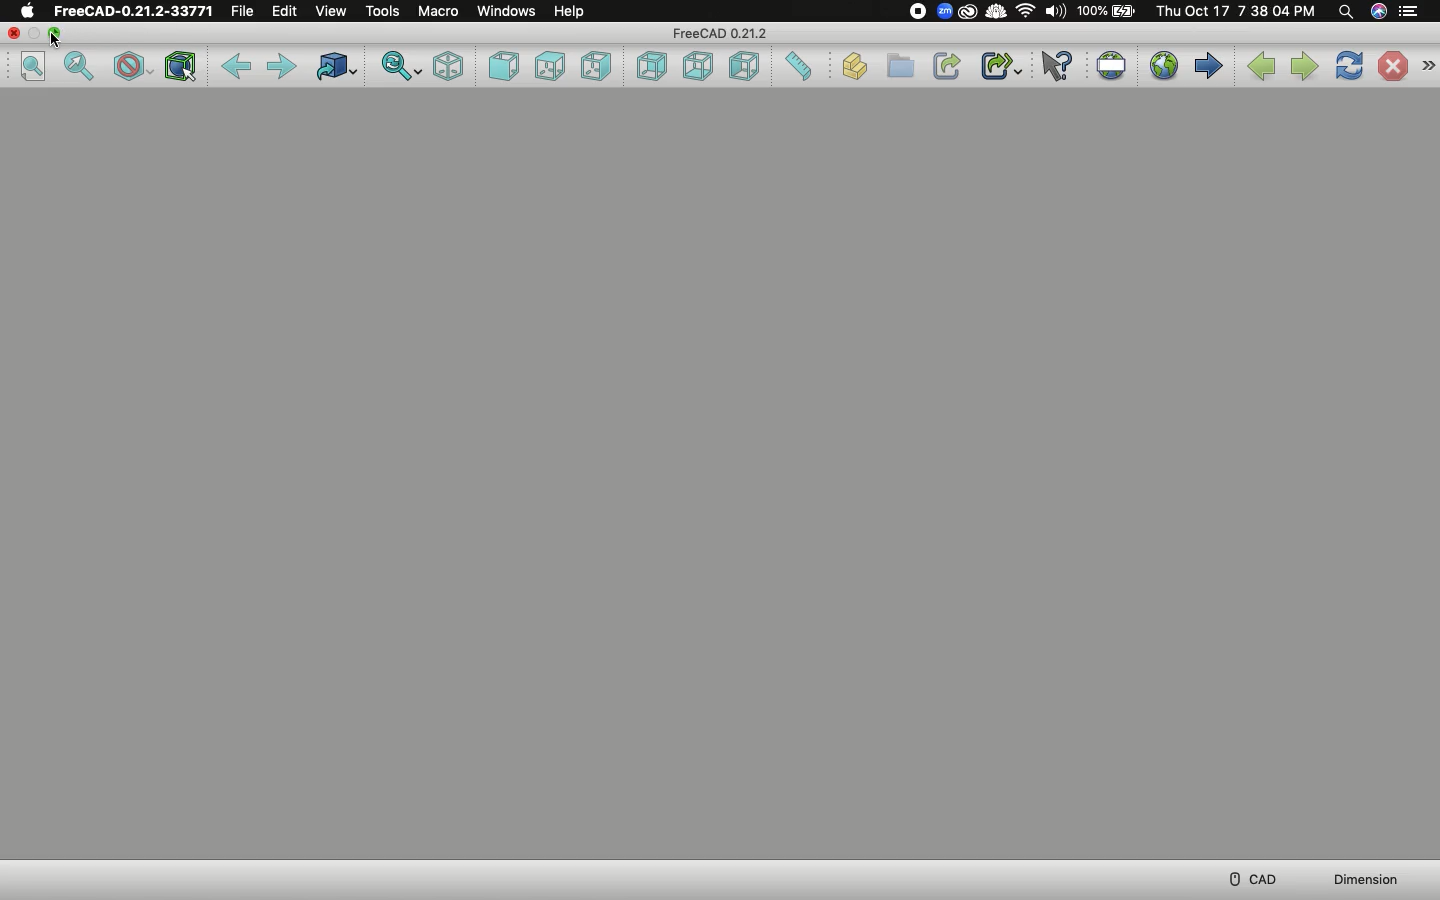  What do you see at coordinates (917, 12) in the screenshot?
I see `Recording` at bounding box center [917, 12].